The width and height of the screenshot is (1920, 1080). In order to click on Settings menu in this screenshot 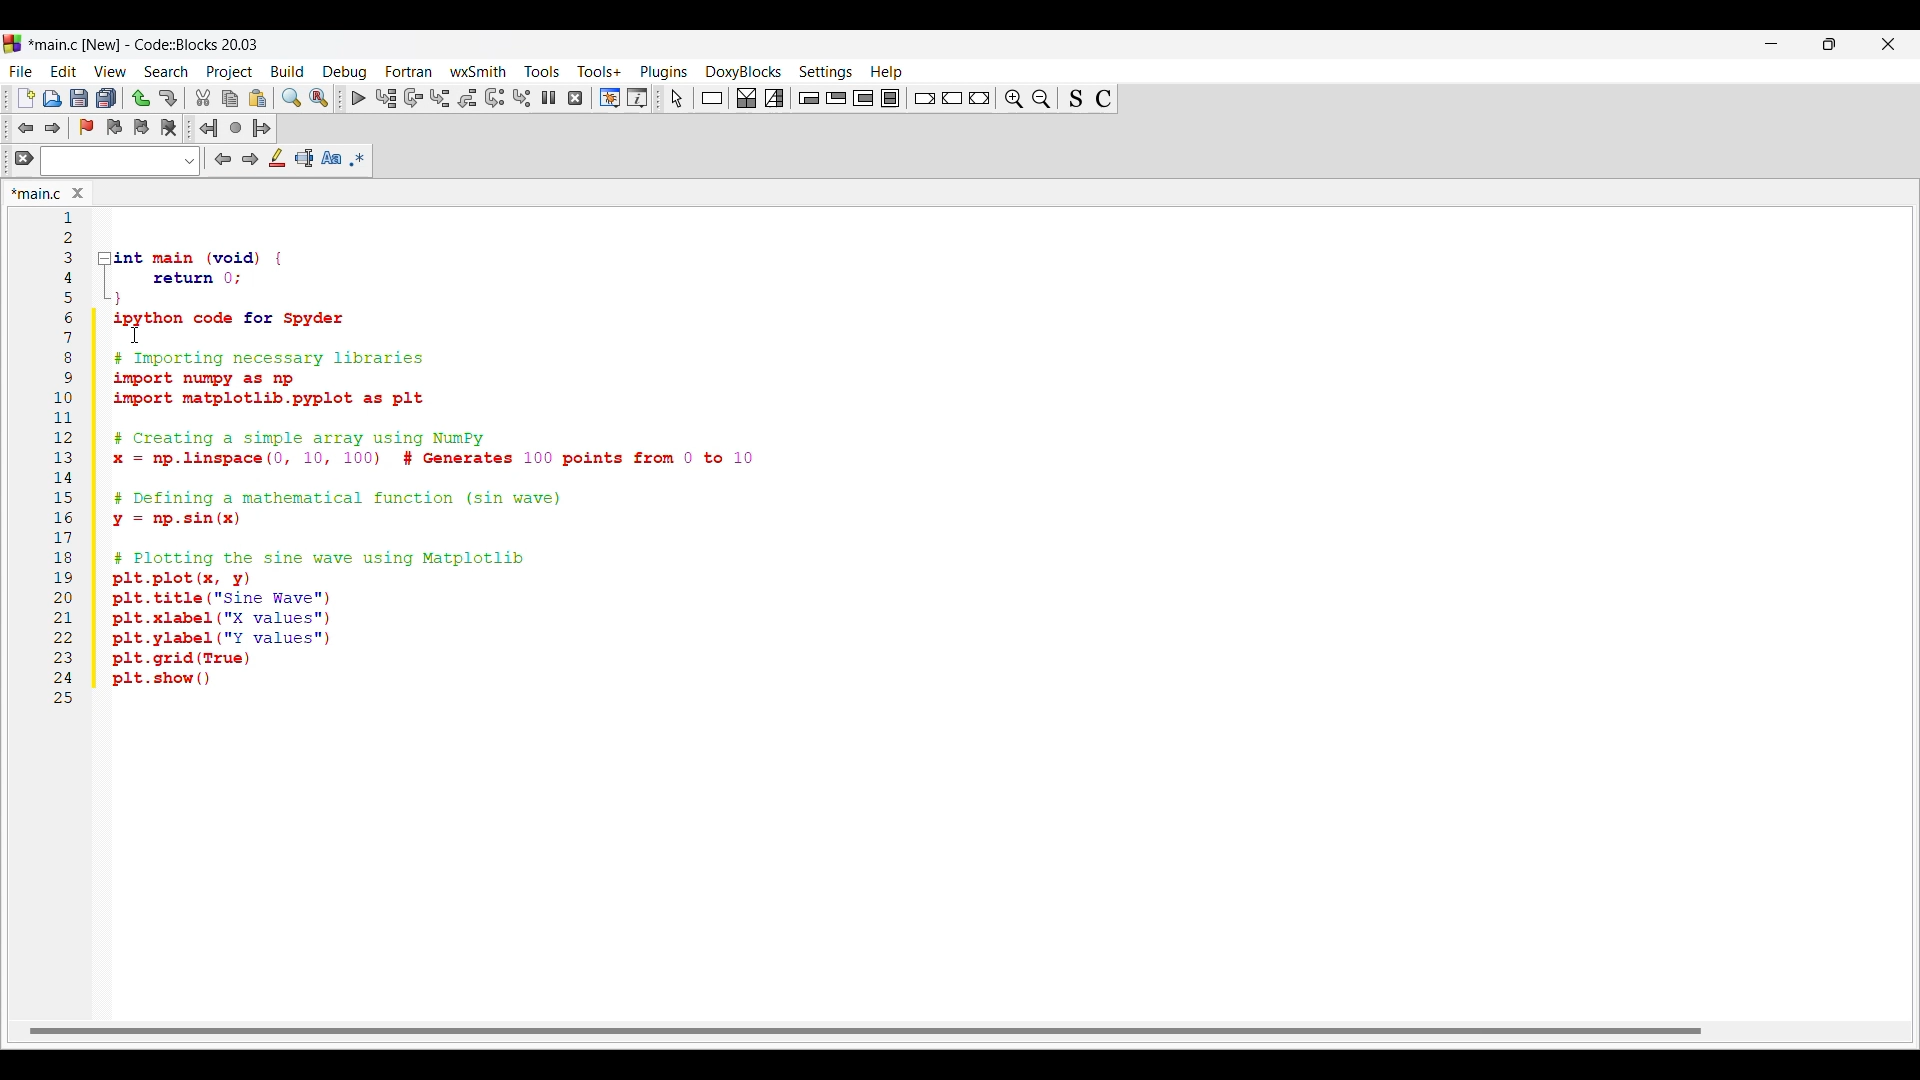, I will do `click(825, 73)`.